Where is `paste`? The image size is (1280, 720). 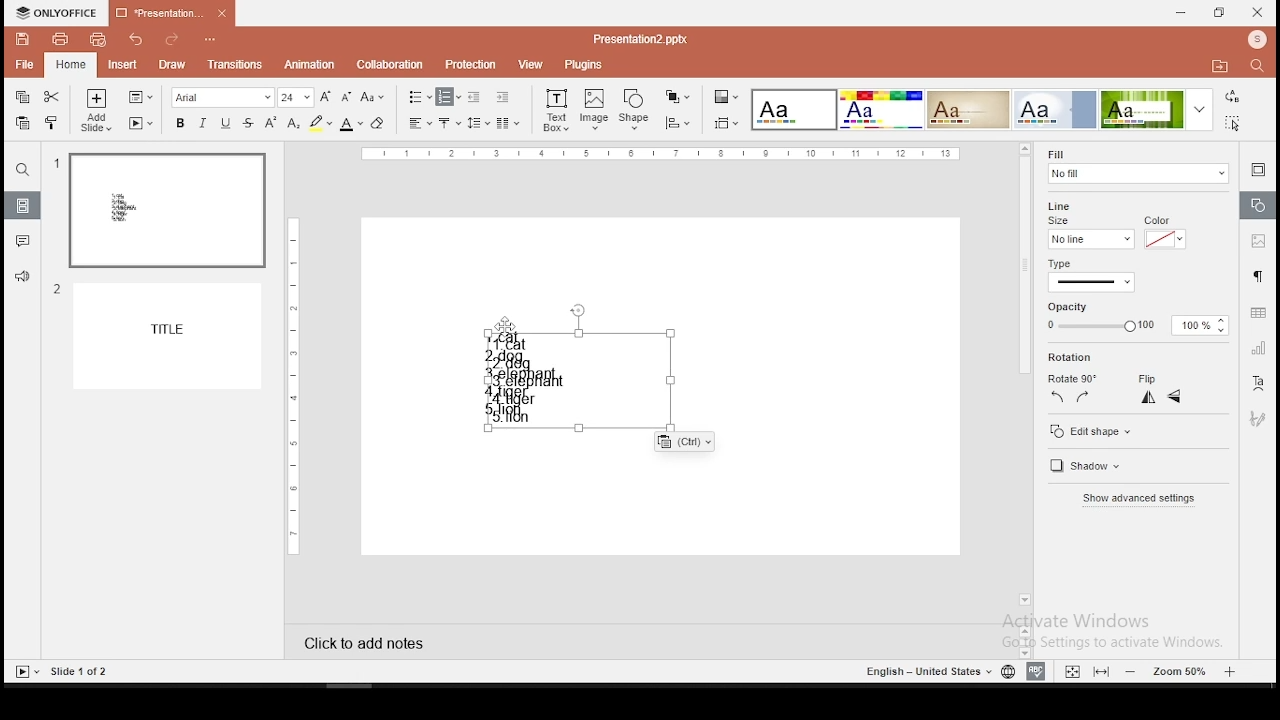 paste is located at coordinates (24, 124).